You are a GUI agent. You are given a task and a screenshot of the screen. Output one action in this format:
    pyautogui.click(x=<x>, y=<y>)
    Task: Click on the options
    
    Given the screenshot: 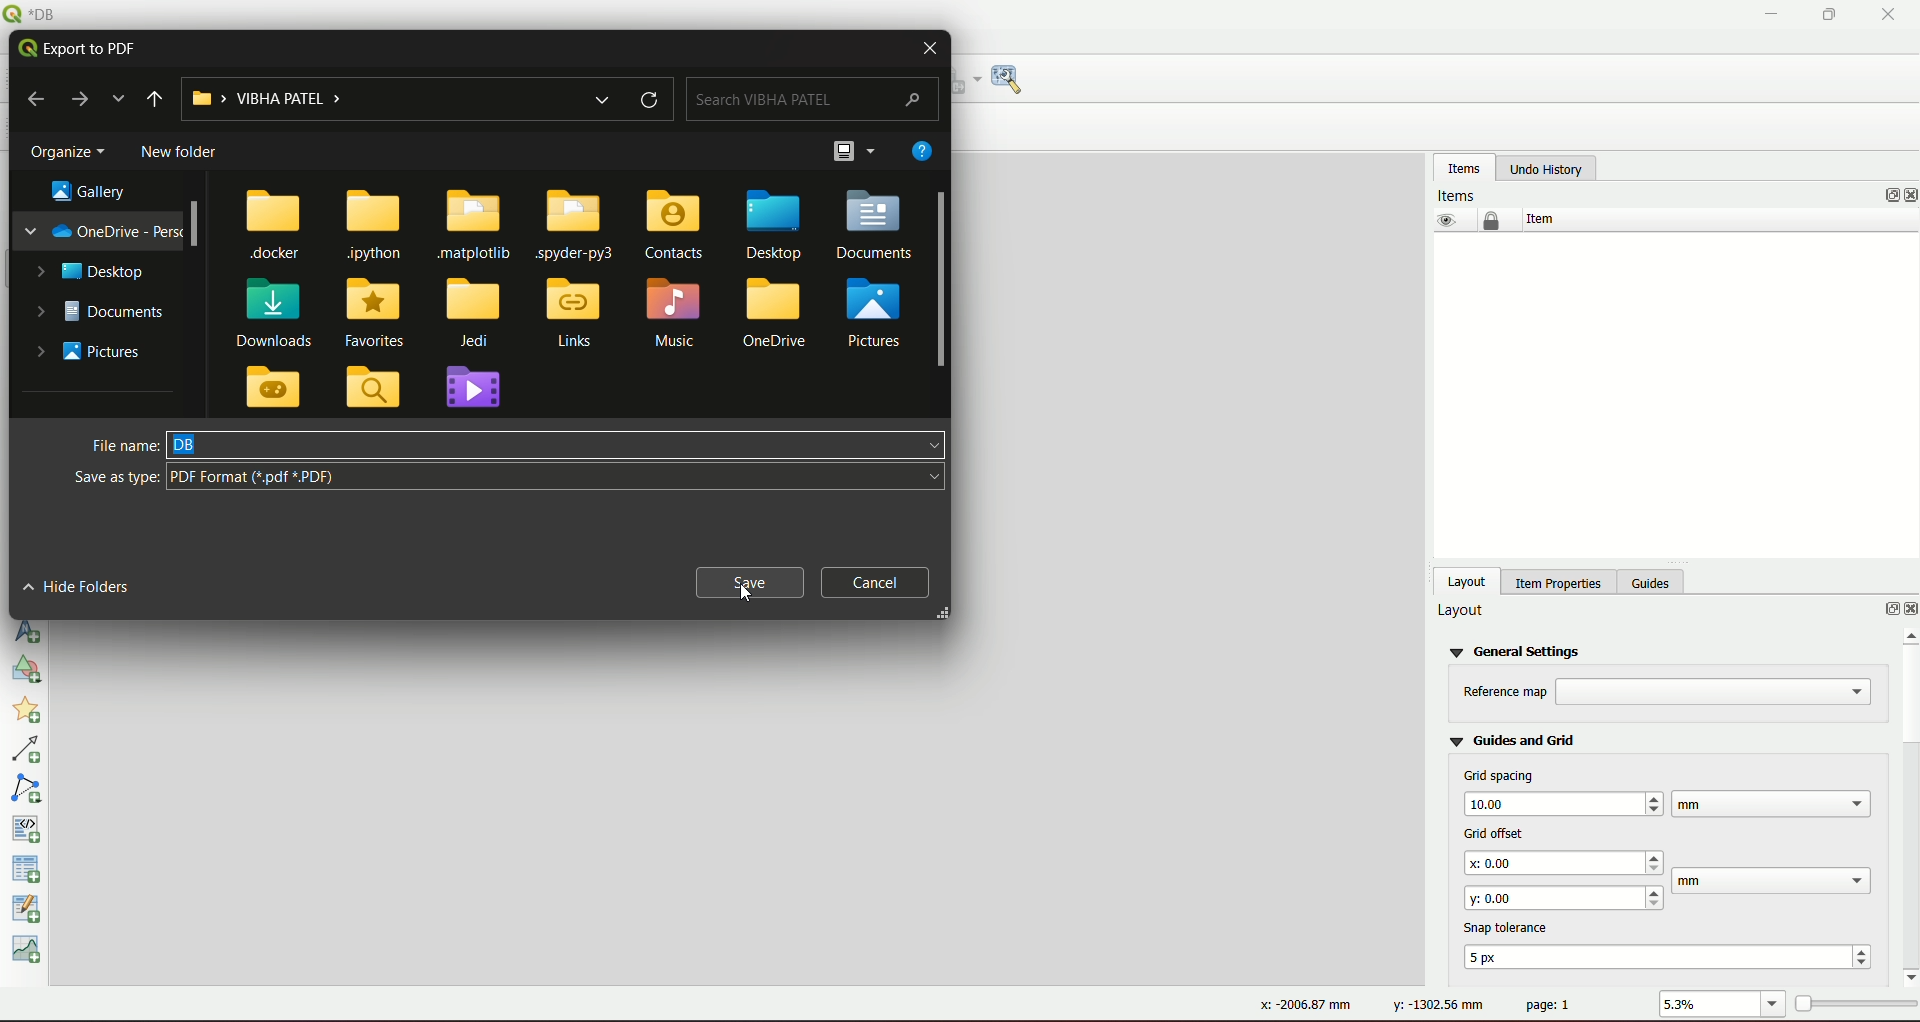 What is the action you would take?
    pyautogui.click(x=1882, y=195)
    